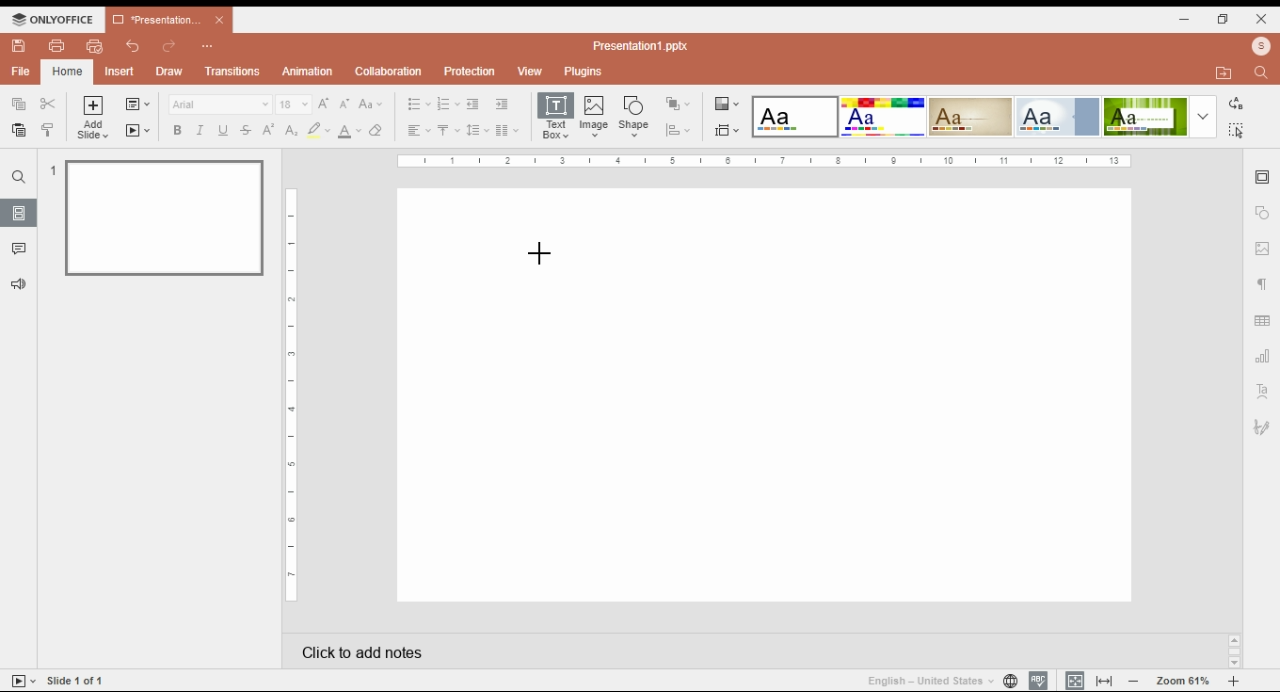 The image size is (1280, 692). Describe the element at coordinates (417, 131) in the screenshot. I see `horizontal alignment` at that location.